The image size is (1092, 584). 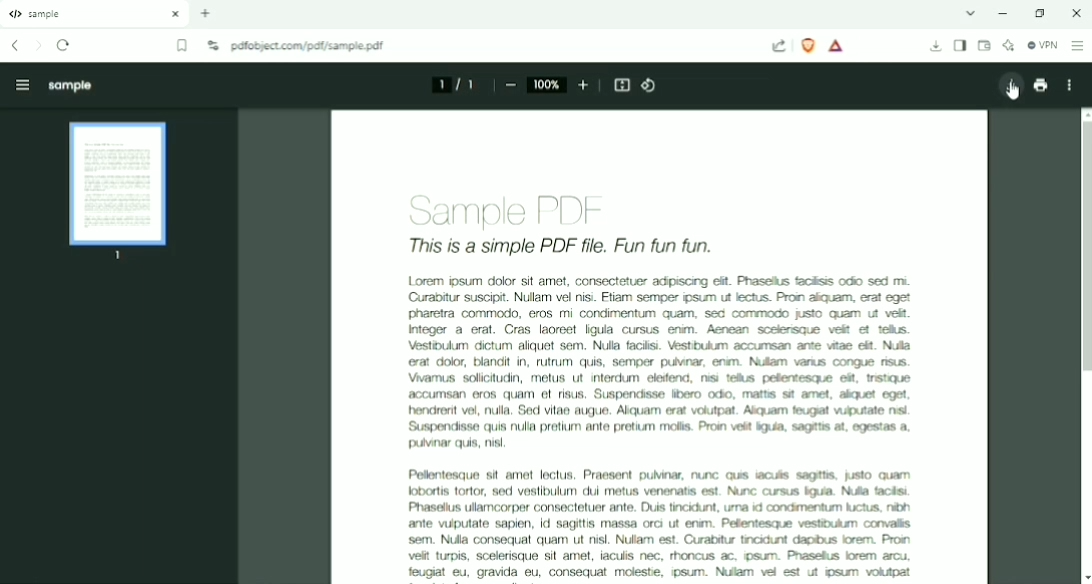 What do you see at coordinates (584, 85) in the screenshot?
I see `Zoom in` at bounding box center [584, 85].